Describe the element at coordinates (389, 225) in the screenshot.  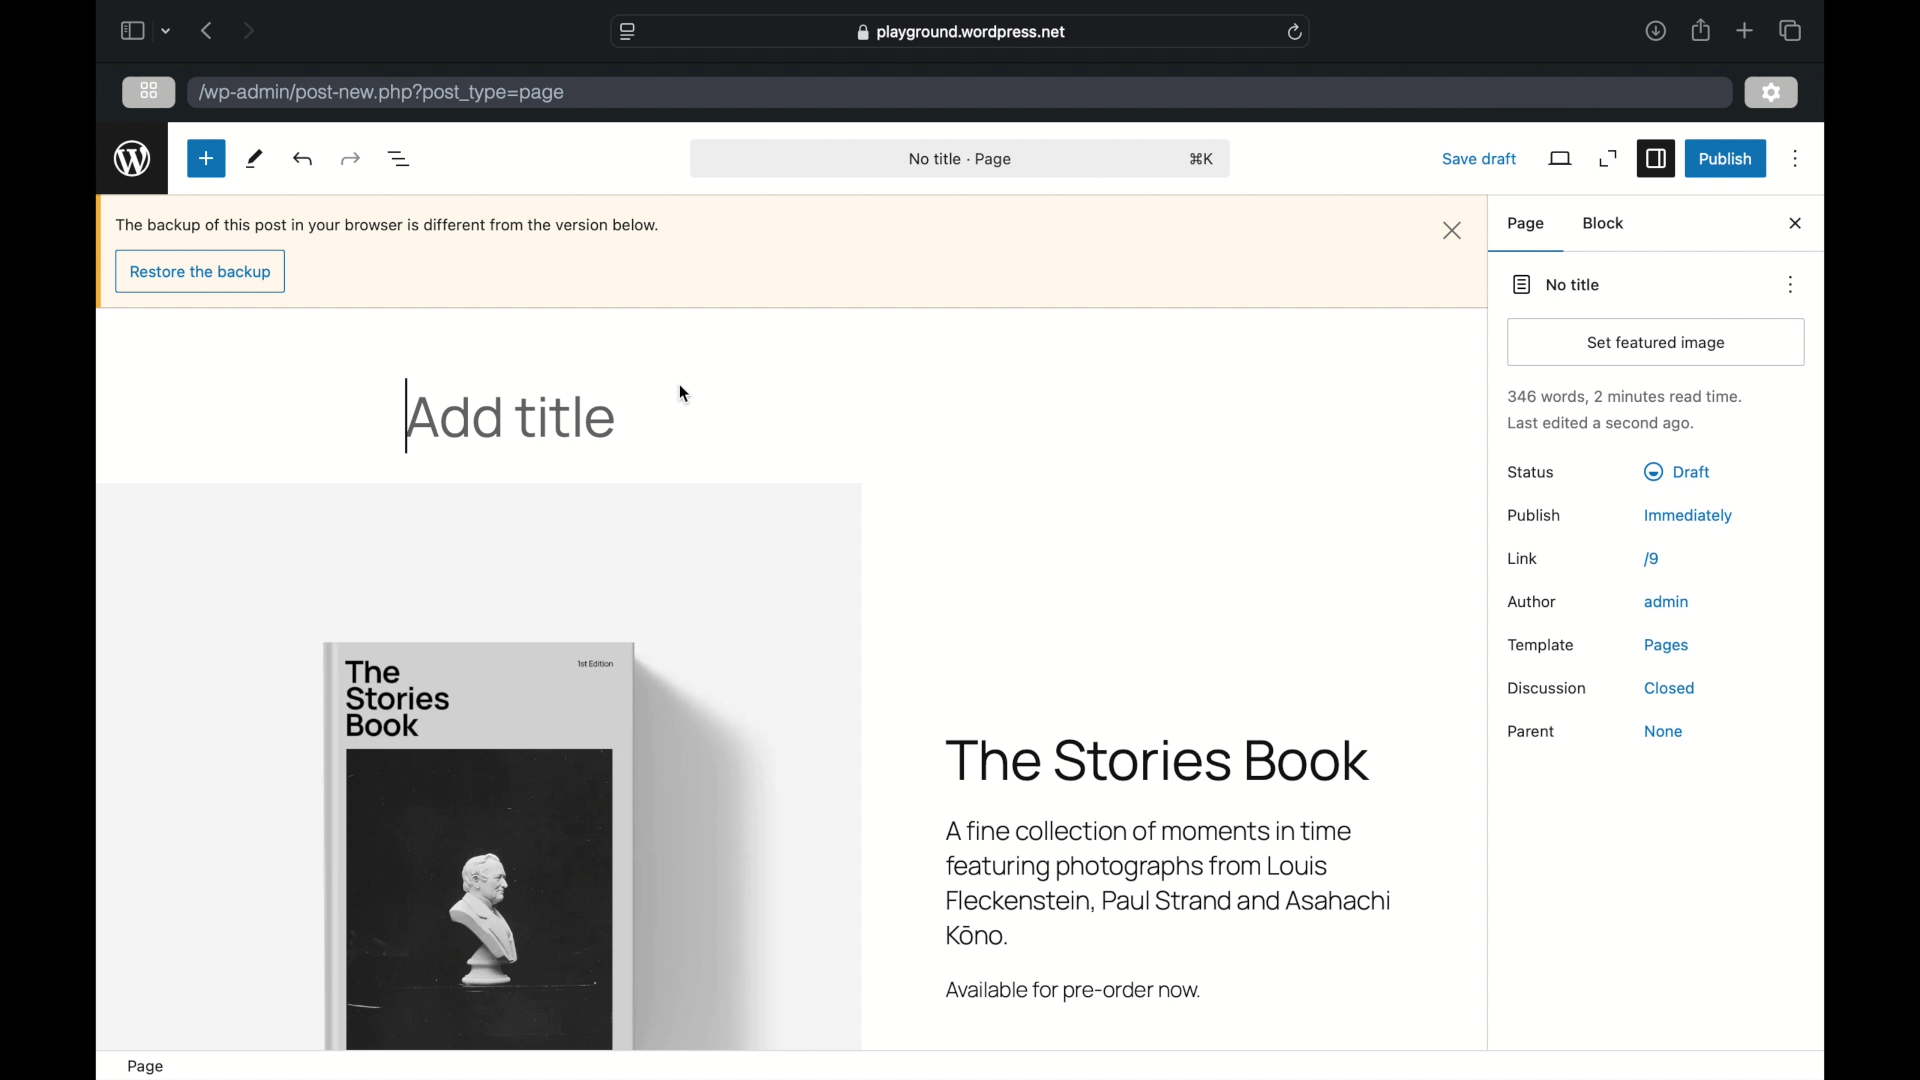
I see `The backup of this post in your browser is different from the version below.` at that location.